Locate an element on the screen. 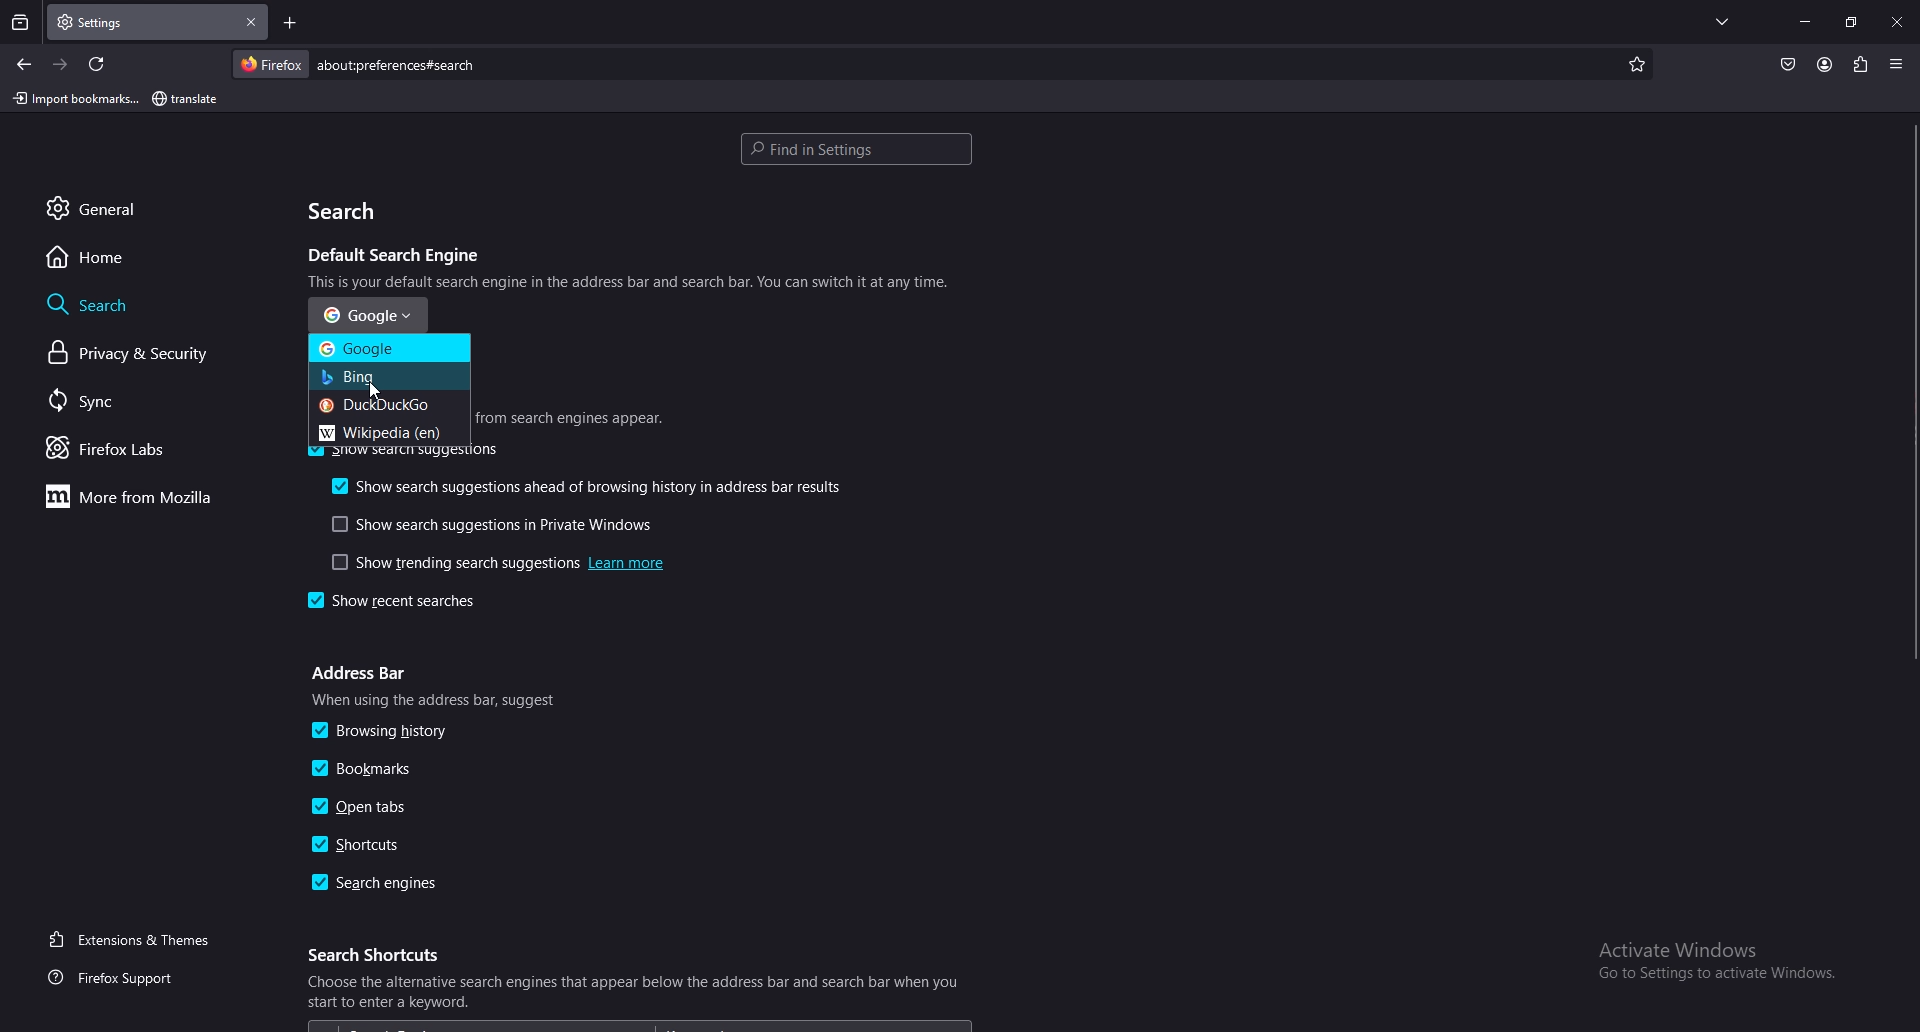 This screenshot has width=1920, height=1032. bookmarks is located at coordinates (382, 769).